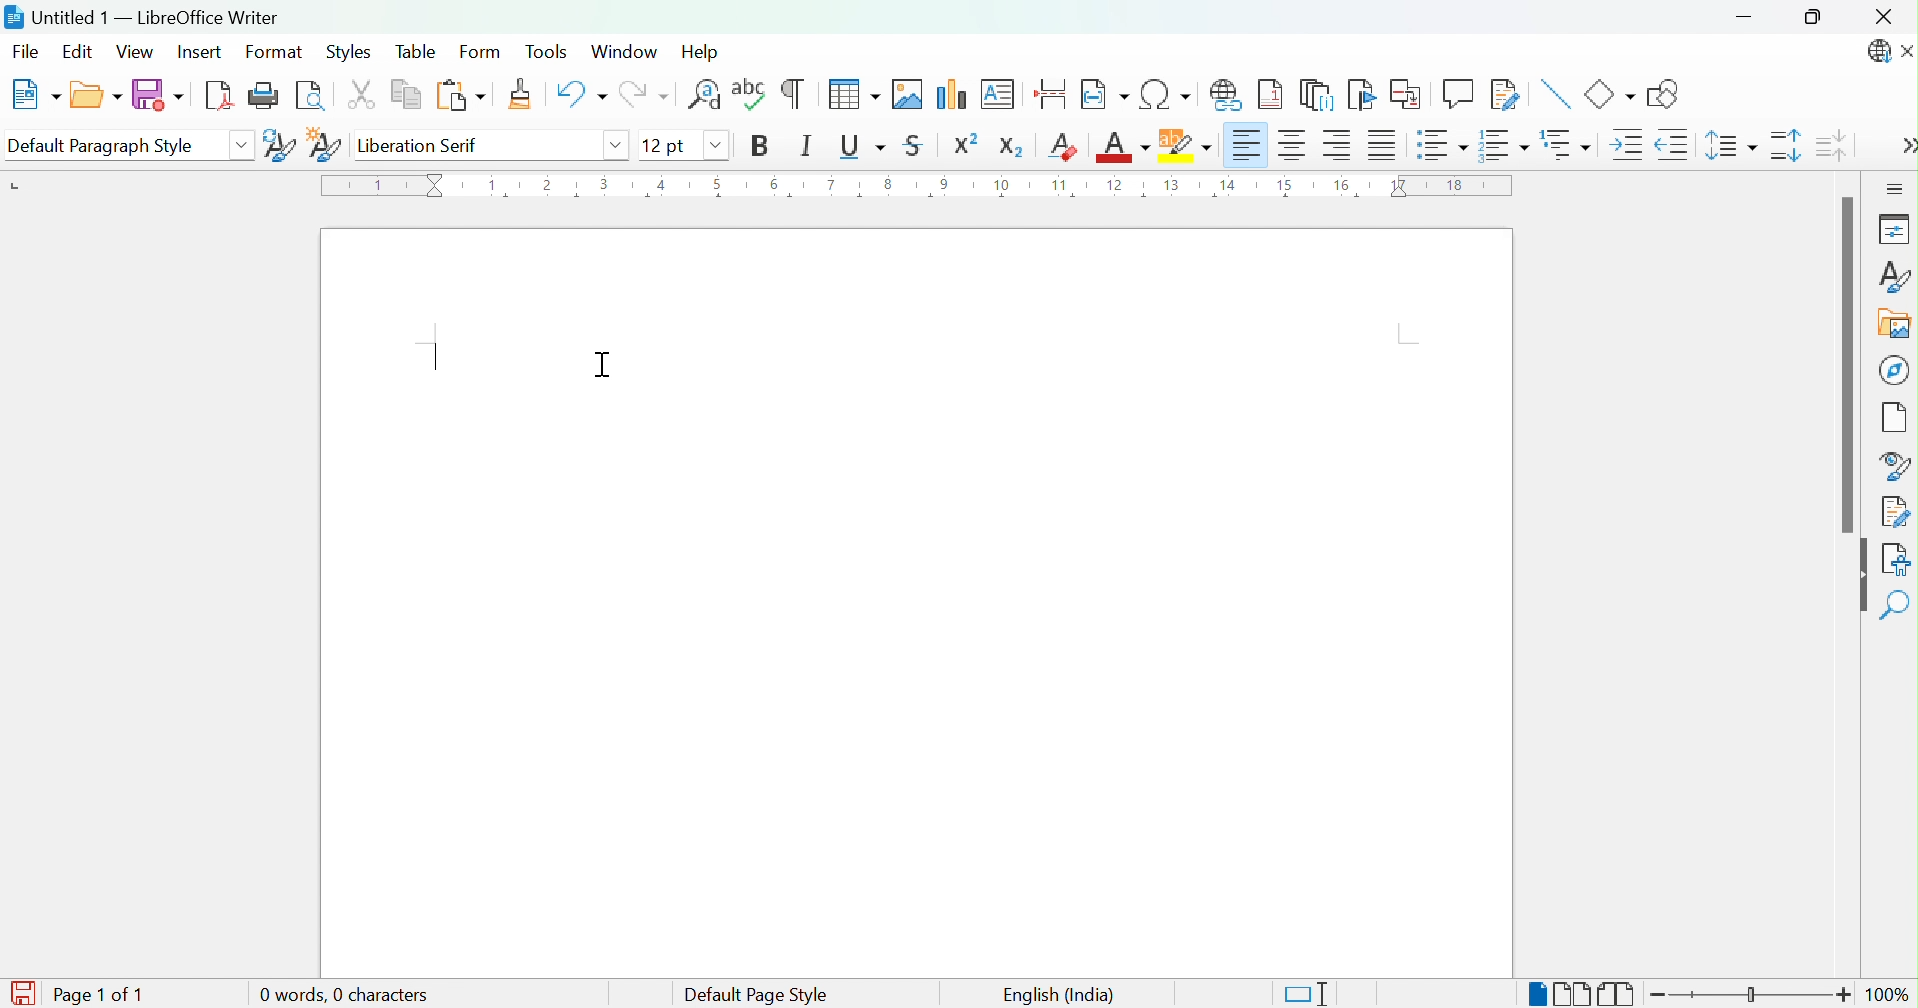  I want to click on Insert Bookmark, so click(1362, 95).